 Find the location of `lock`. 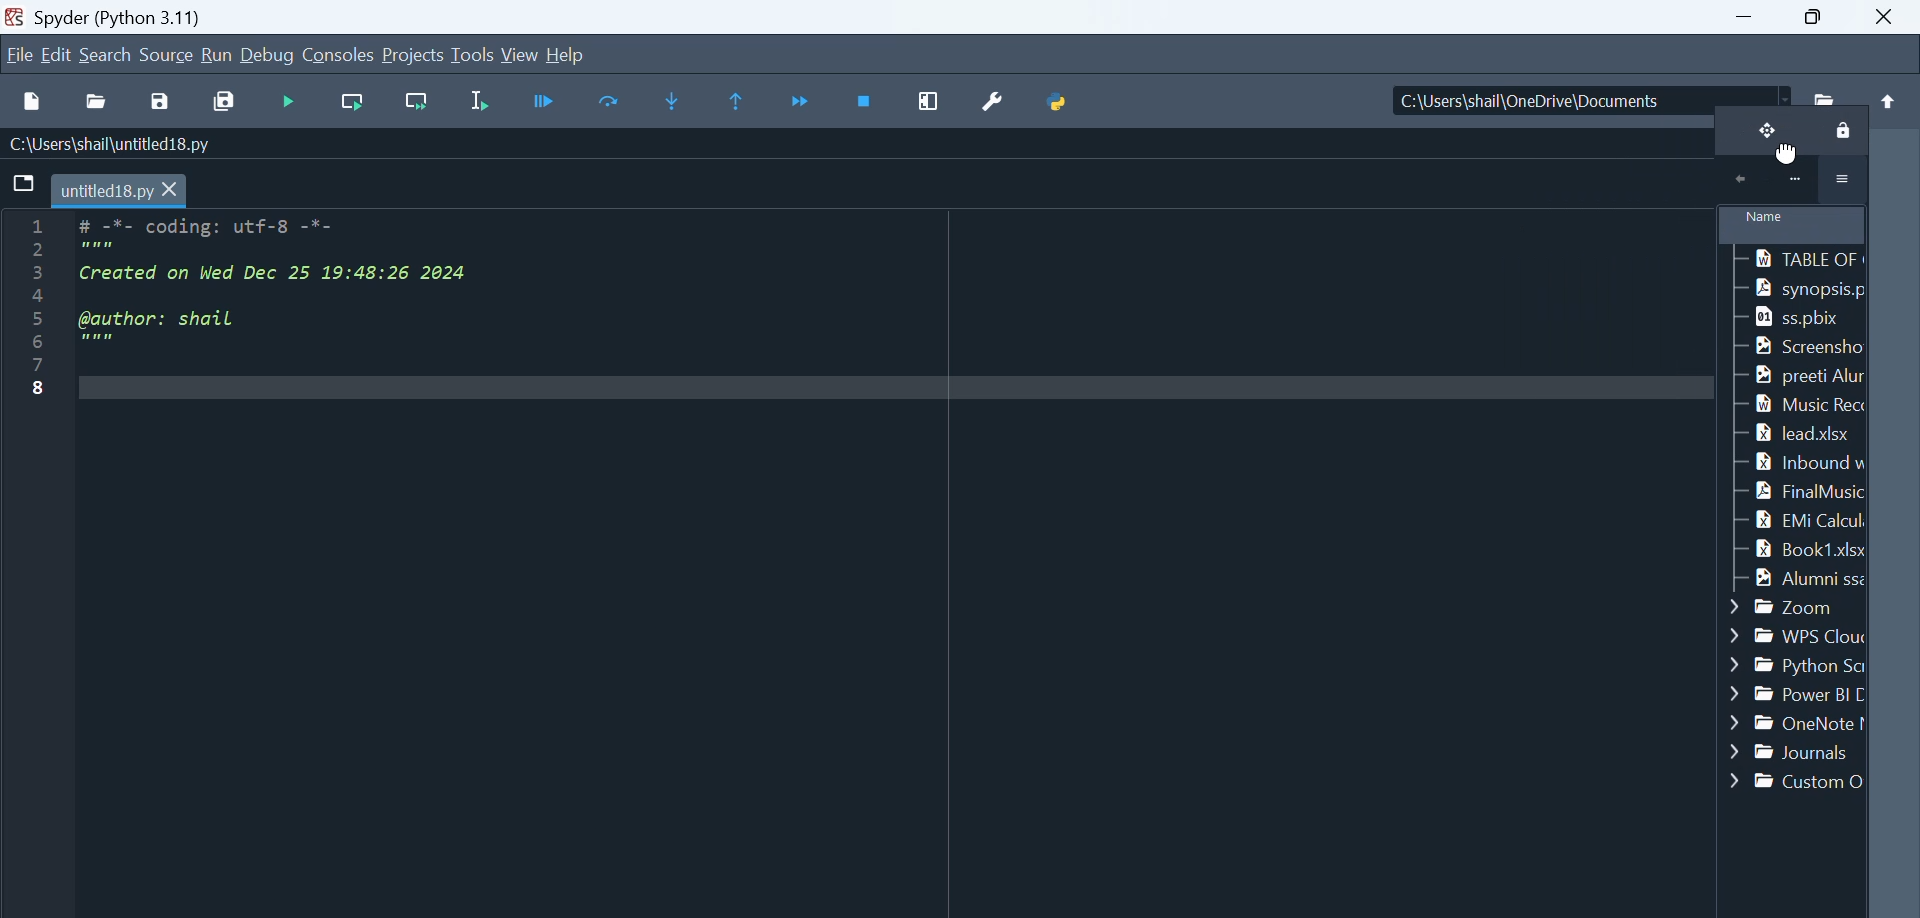

lock is located at coordinates (1837, 135).